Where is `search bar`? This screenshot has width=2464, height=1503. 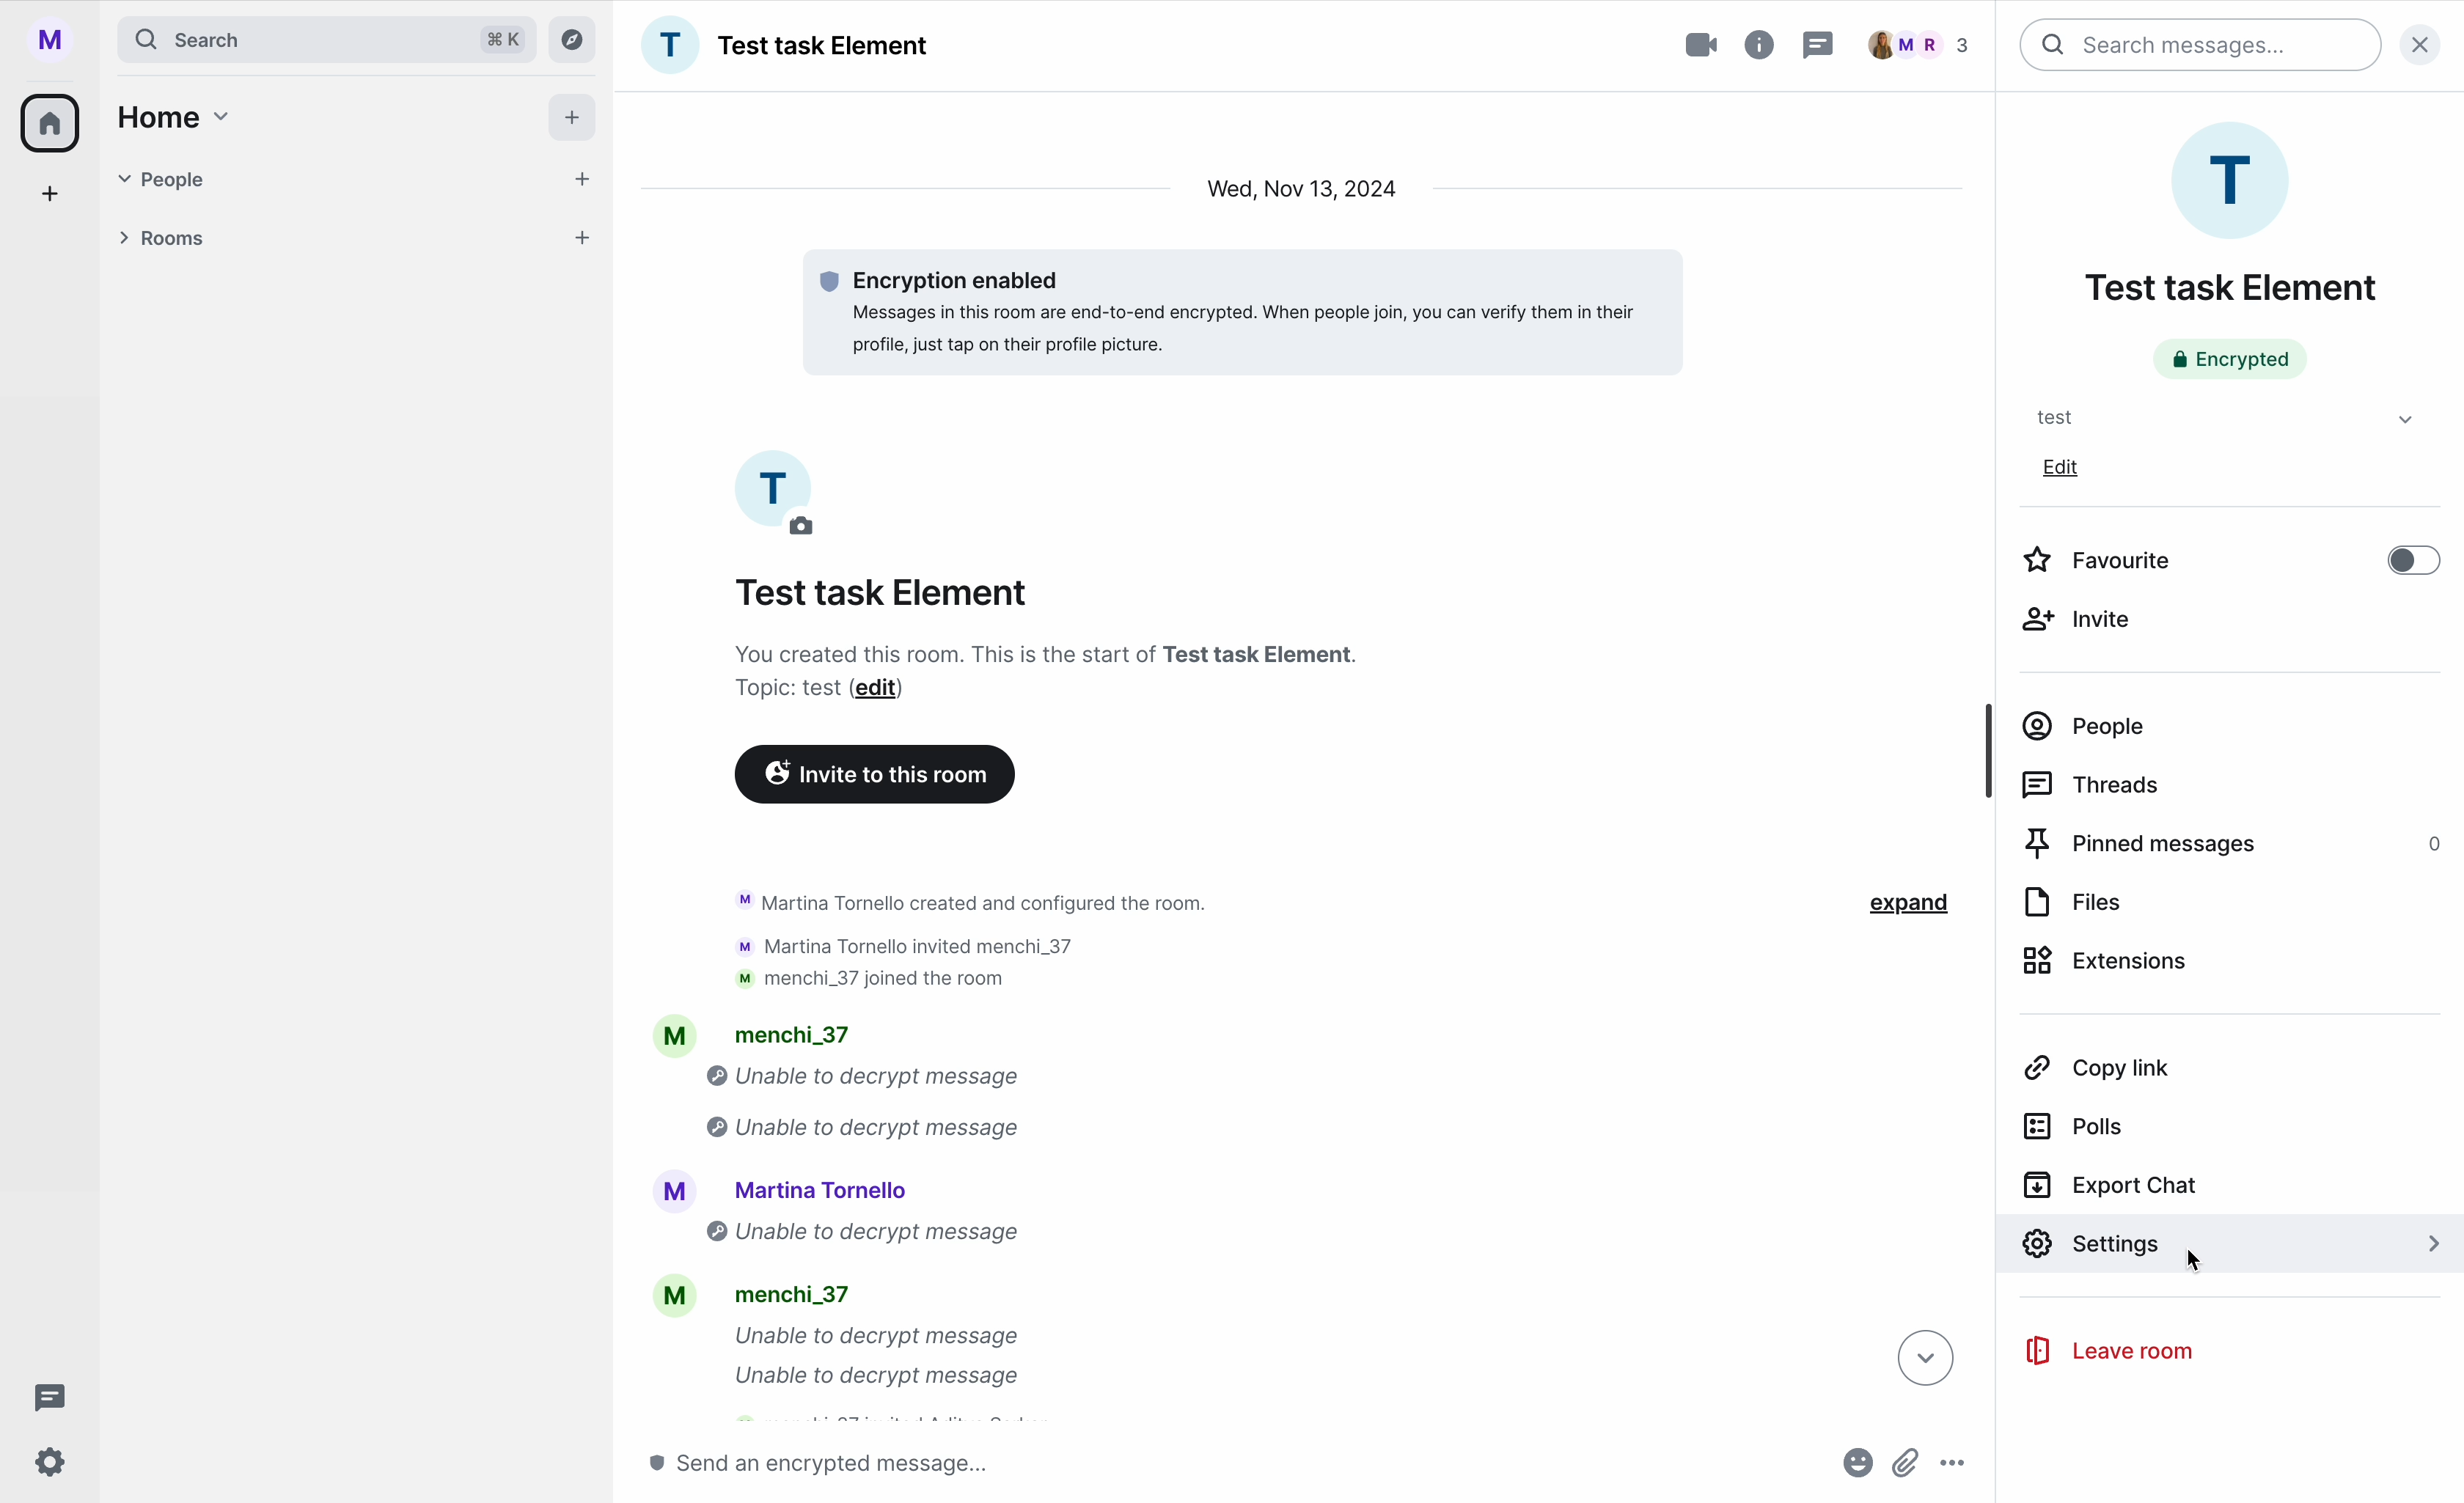
search bar is located at coordinates (328, 39).